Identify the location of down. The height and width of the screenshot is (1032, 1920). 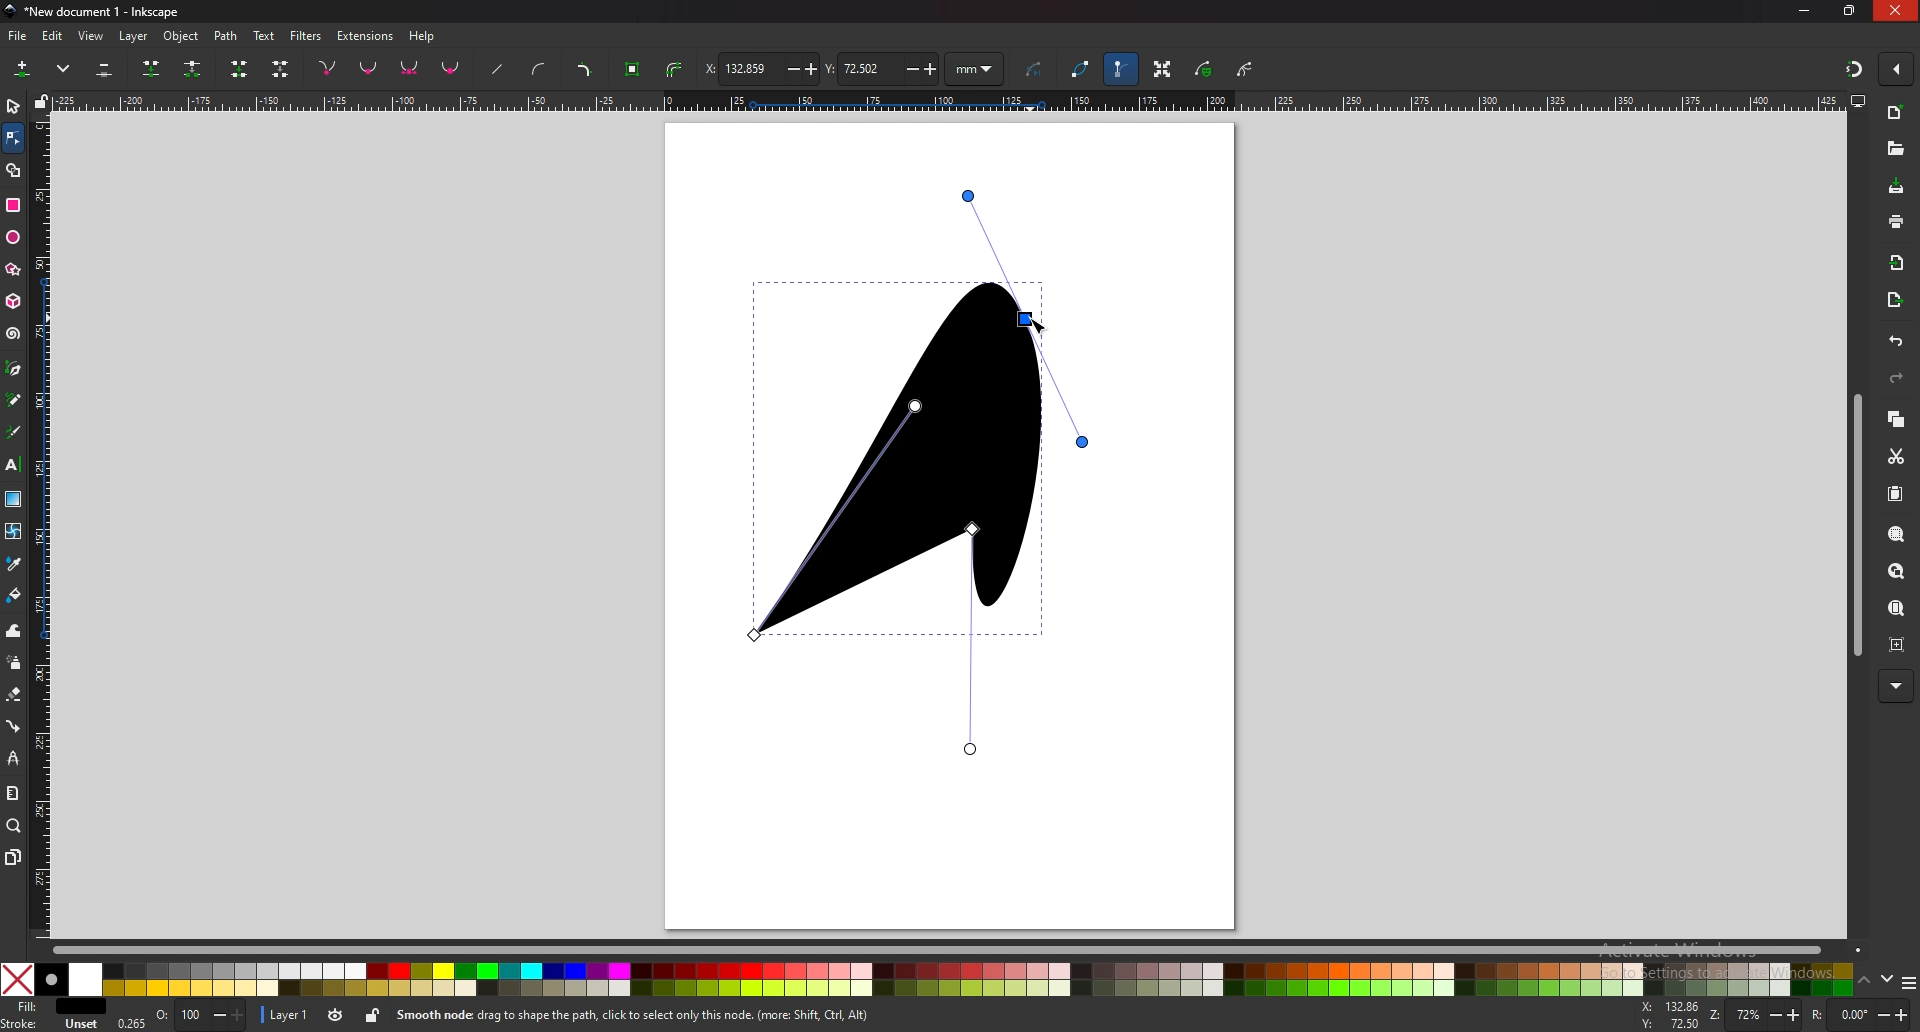
(1888, 980).